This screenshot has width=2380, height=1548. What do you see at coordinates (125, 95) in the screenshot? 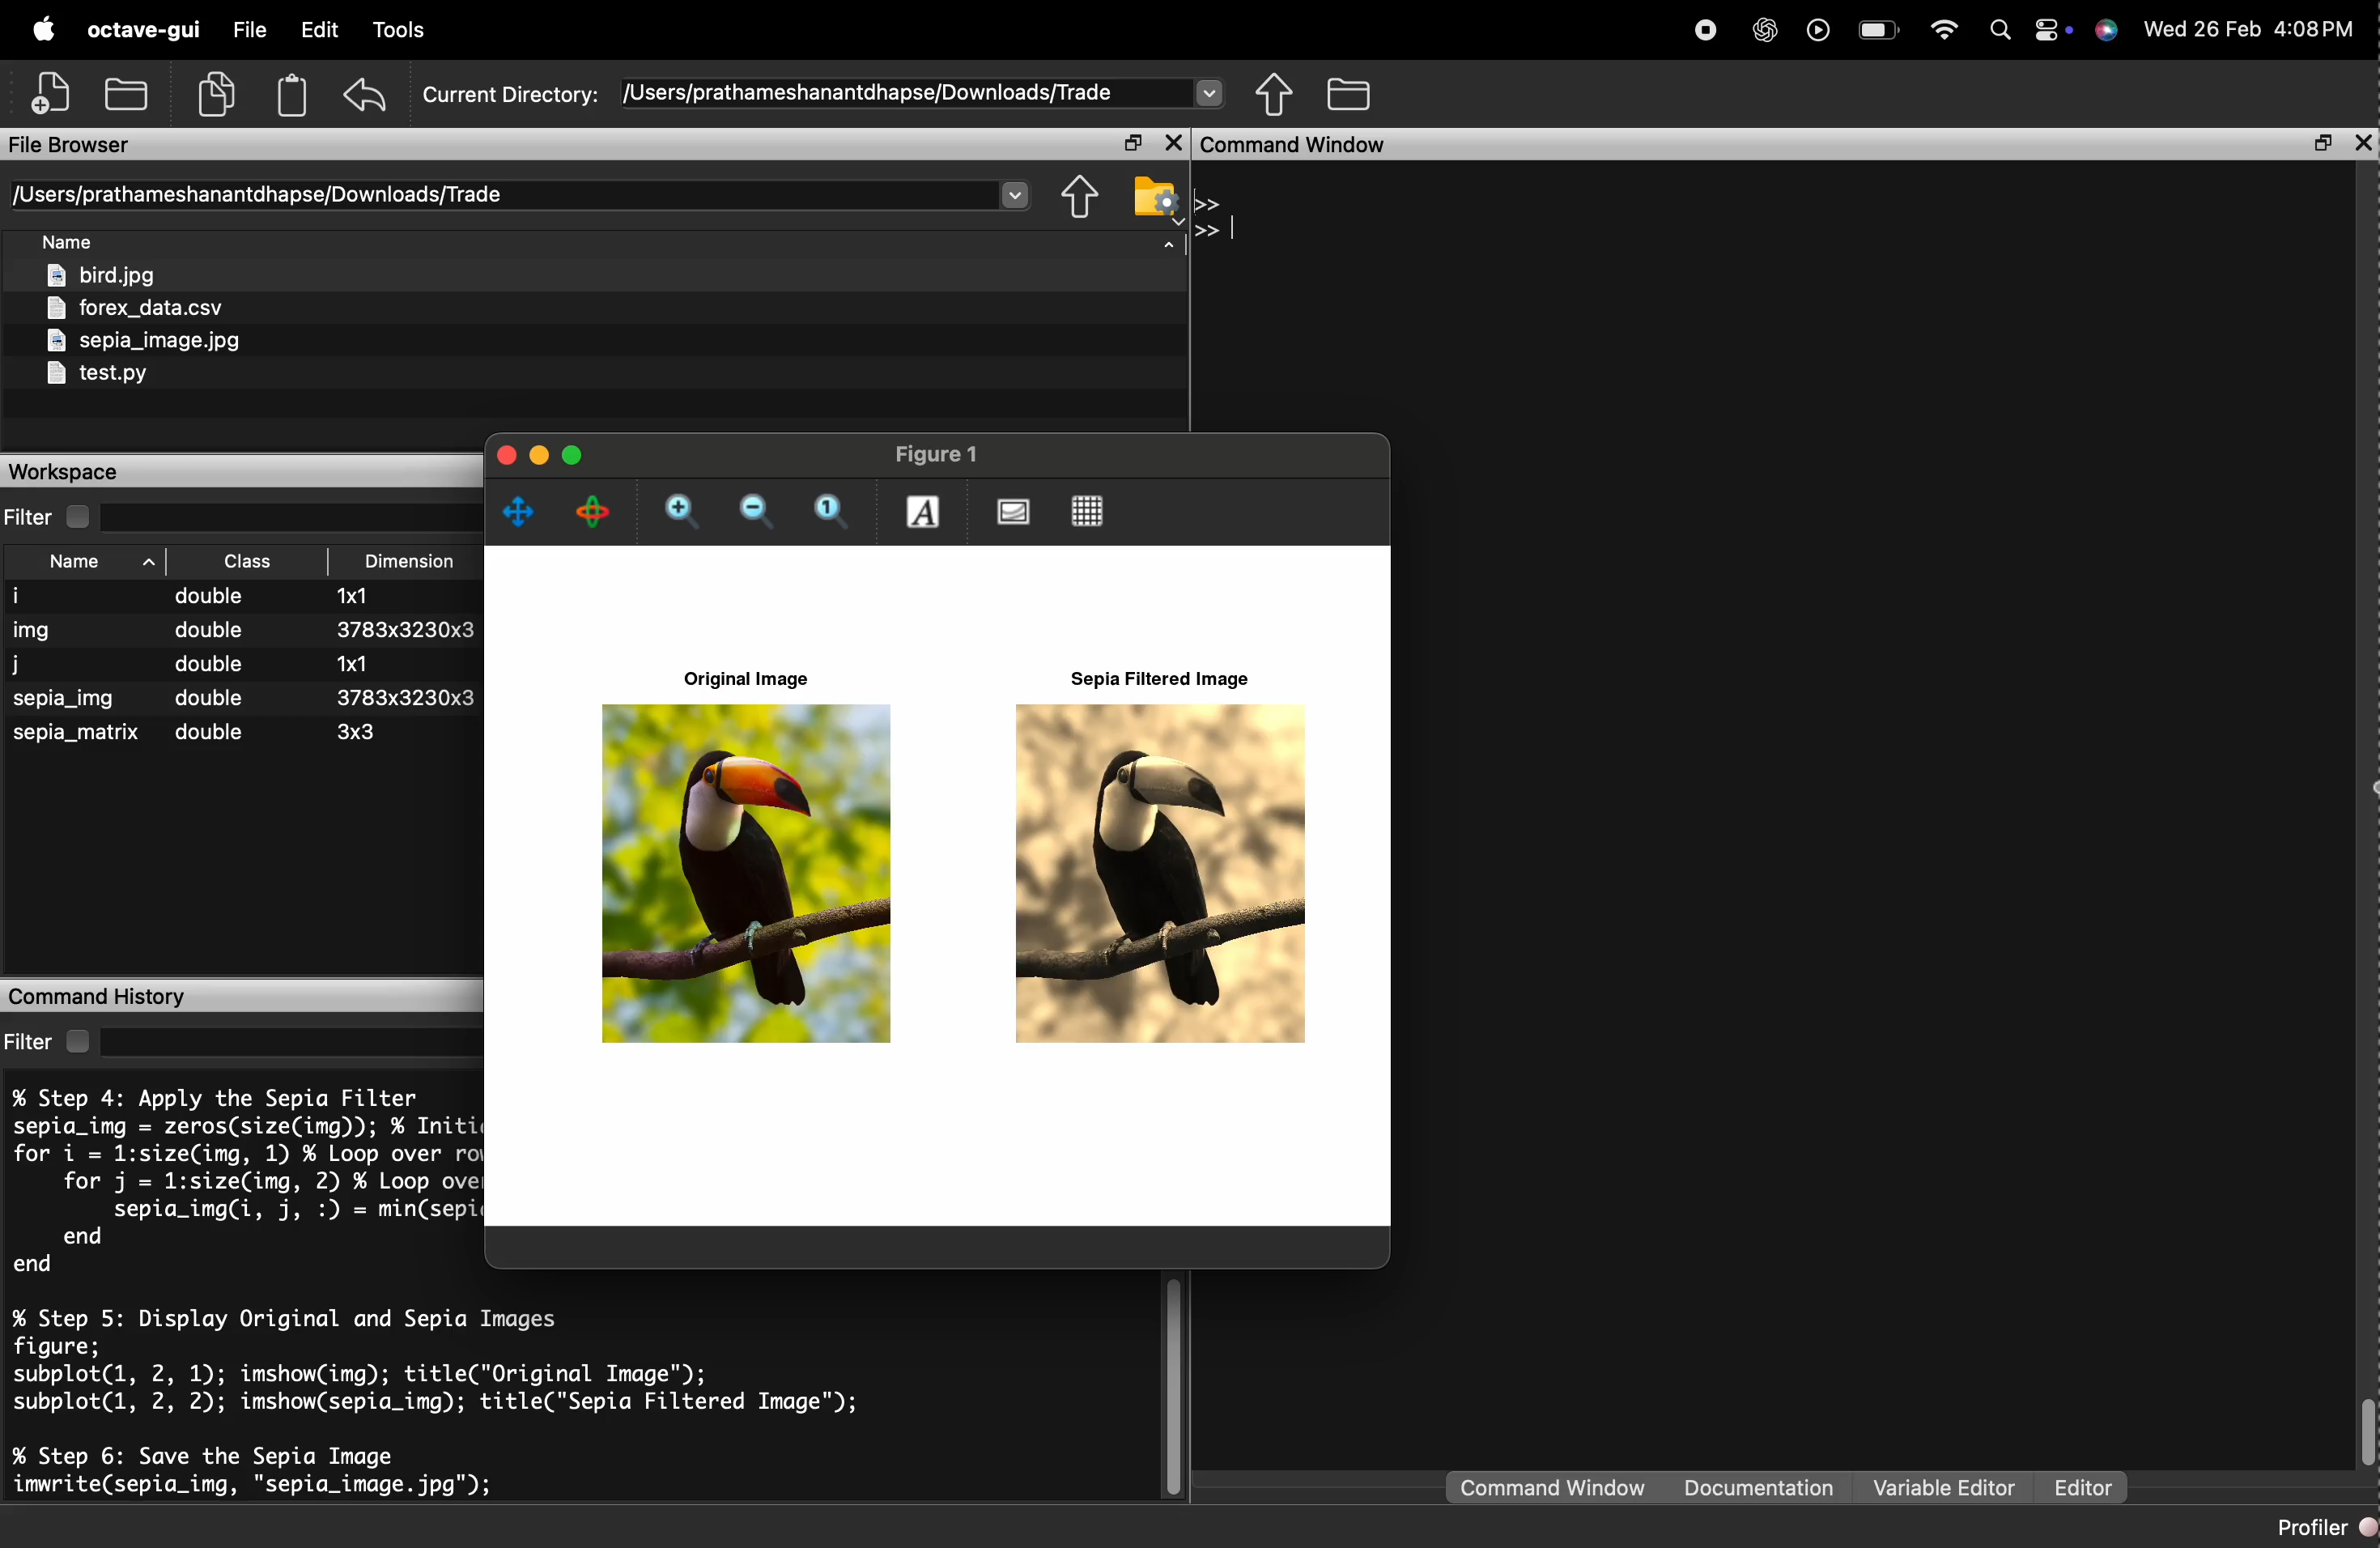
I see `add folder` at bounding box center [125, 95].